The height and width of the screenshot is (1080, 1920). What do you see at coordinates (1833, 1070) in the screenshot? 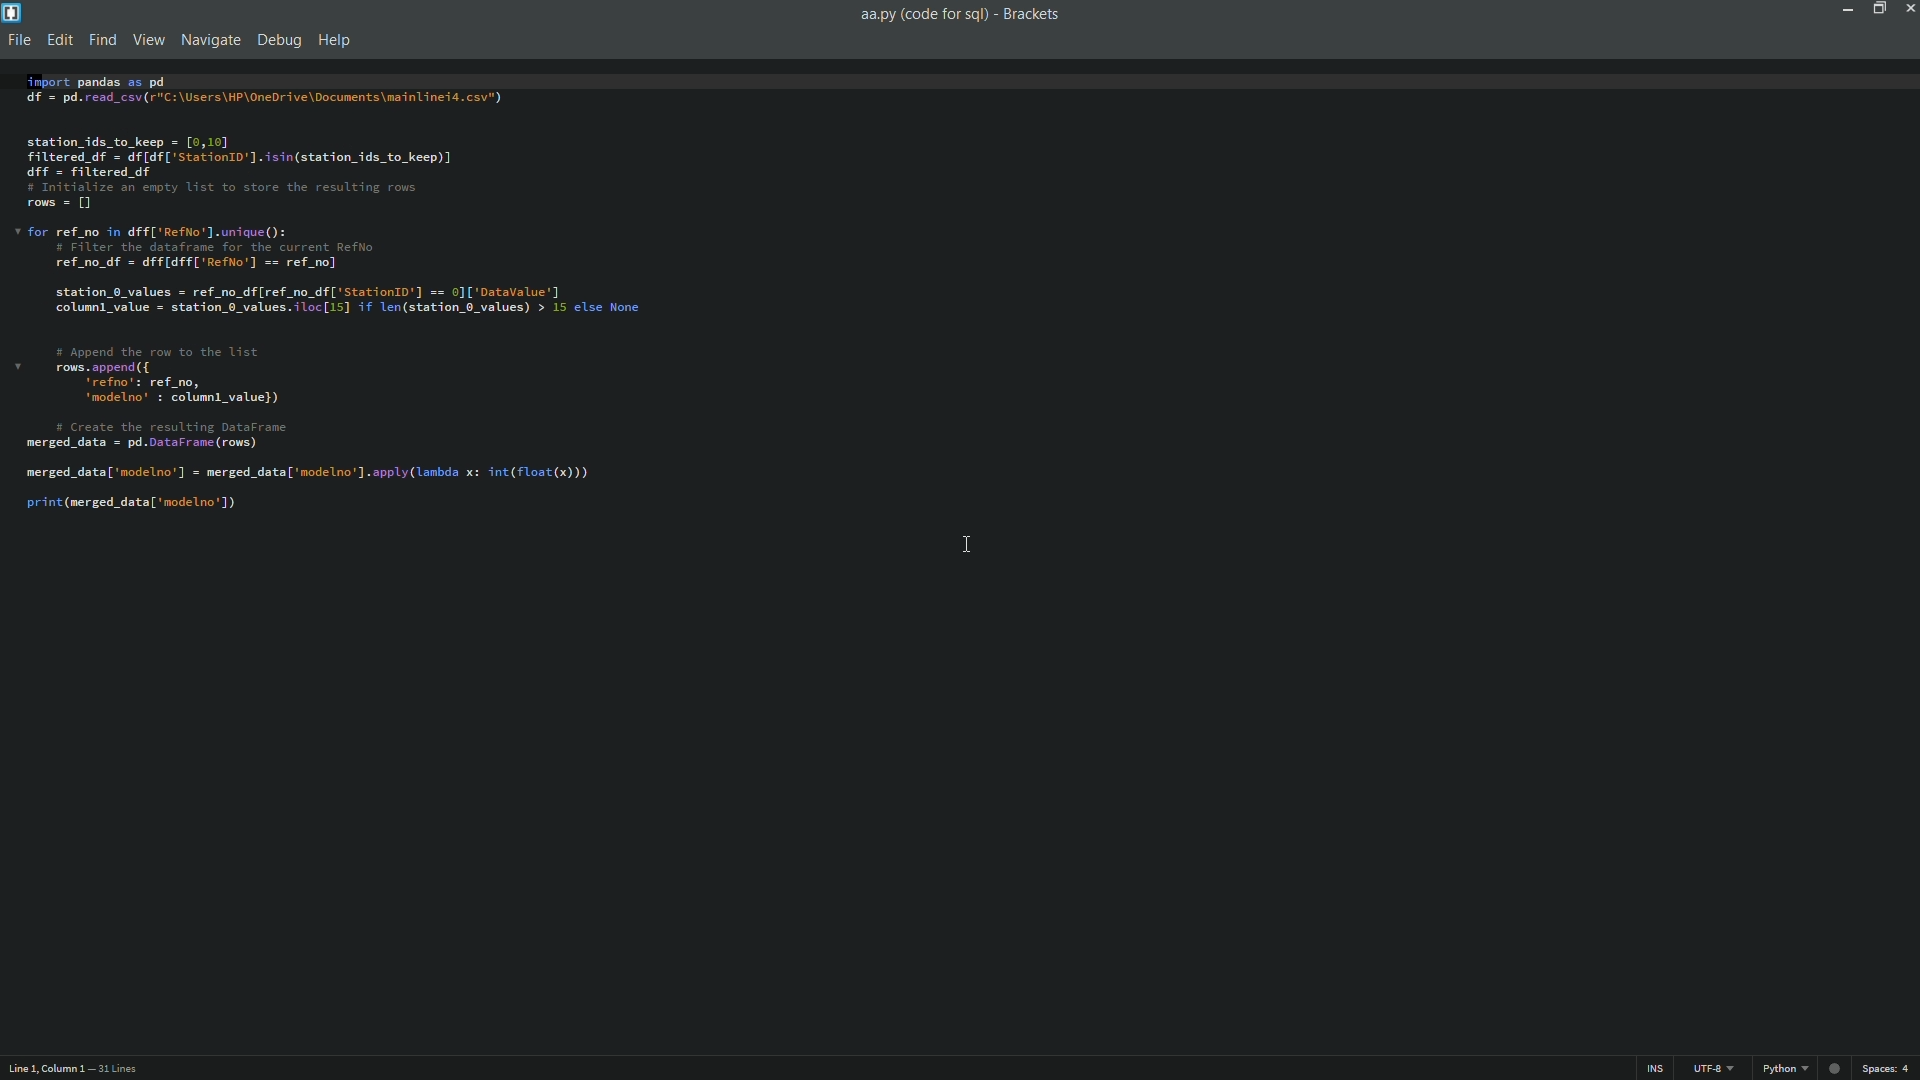
I see `No linter available` at bounding box center [1833, 1070].